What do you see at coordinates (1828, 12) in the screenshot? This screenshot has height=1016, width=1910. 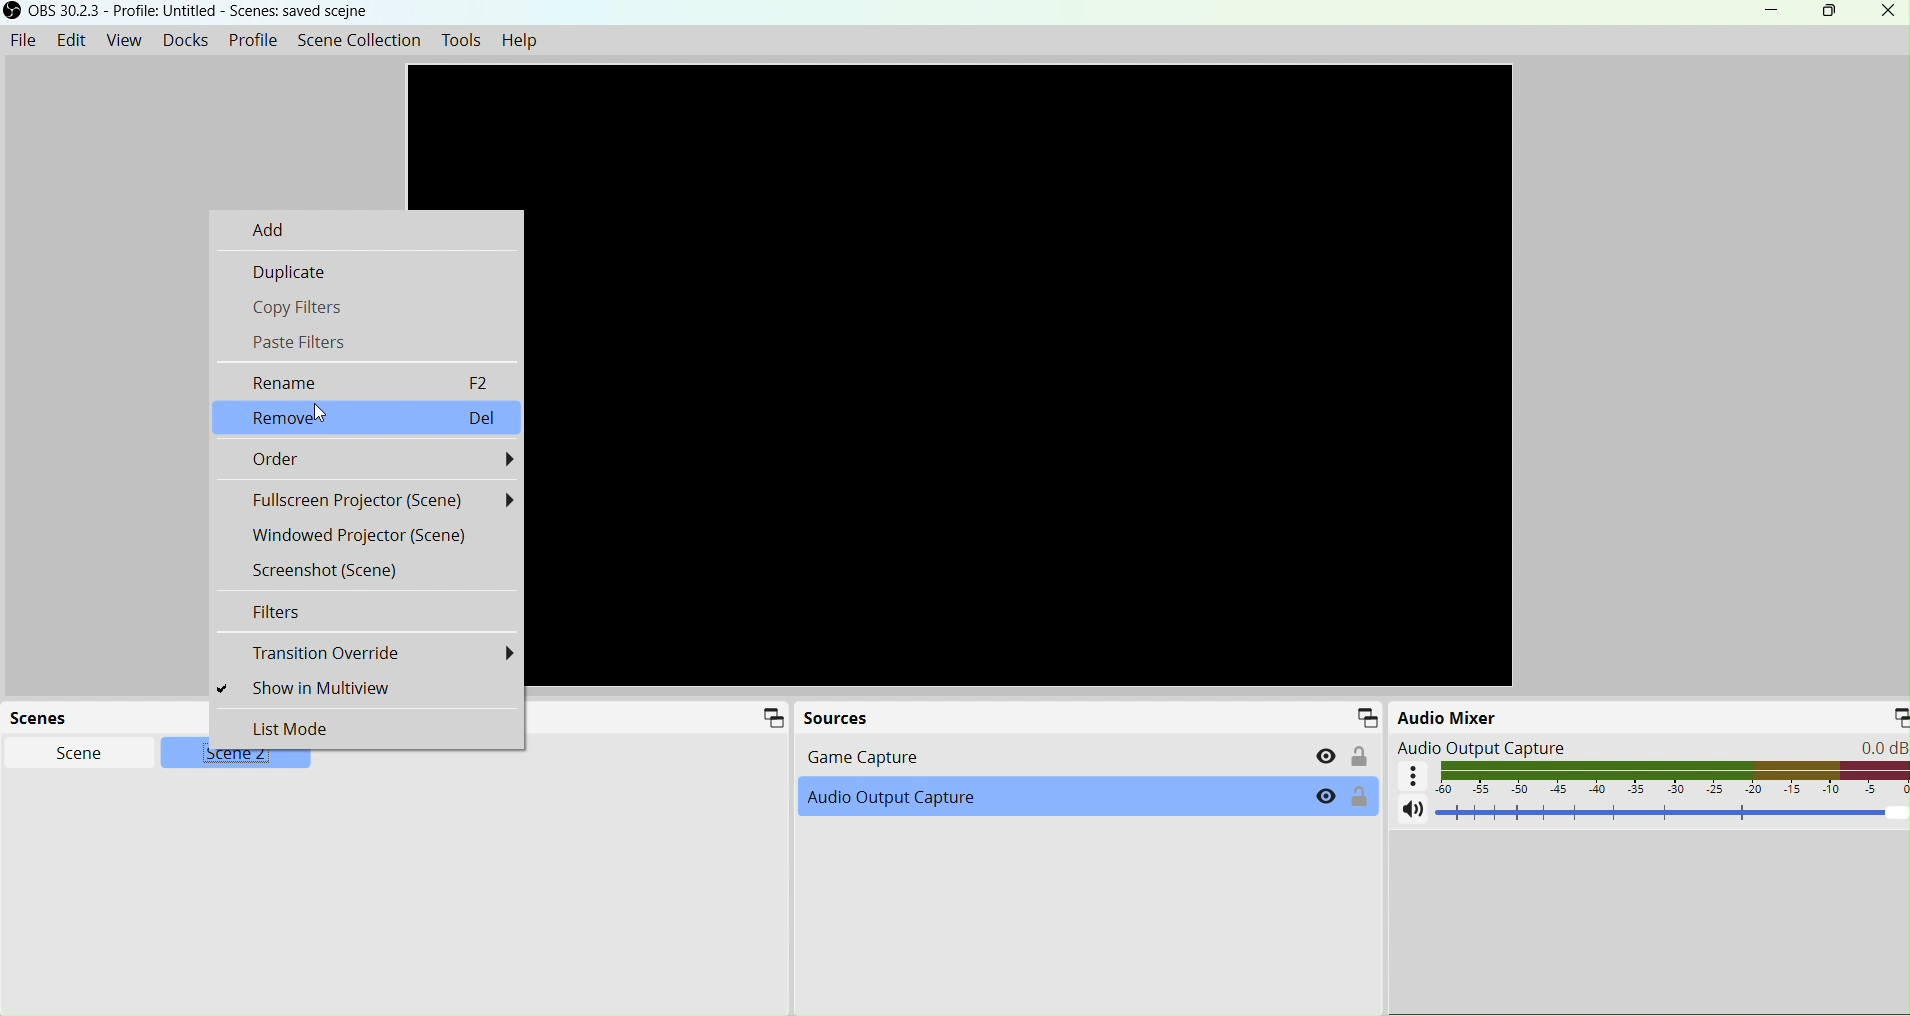 I see `Restore down ` at bounding box center [1828, 12].